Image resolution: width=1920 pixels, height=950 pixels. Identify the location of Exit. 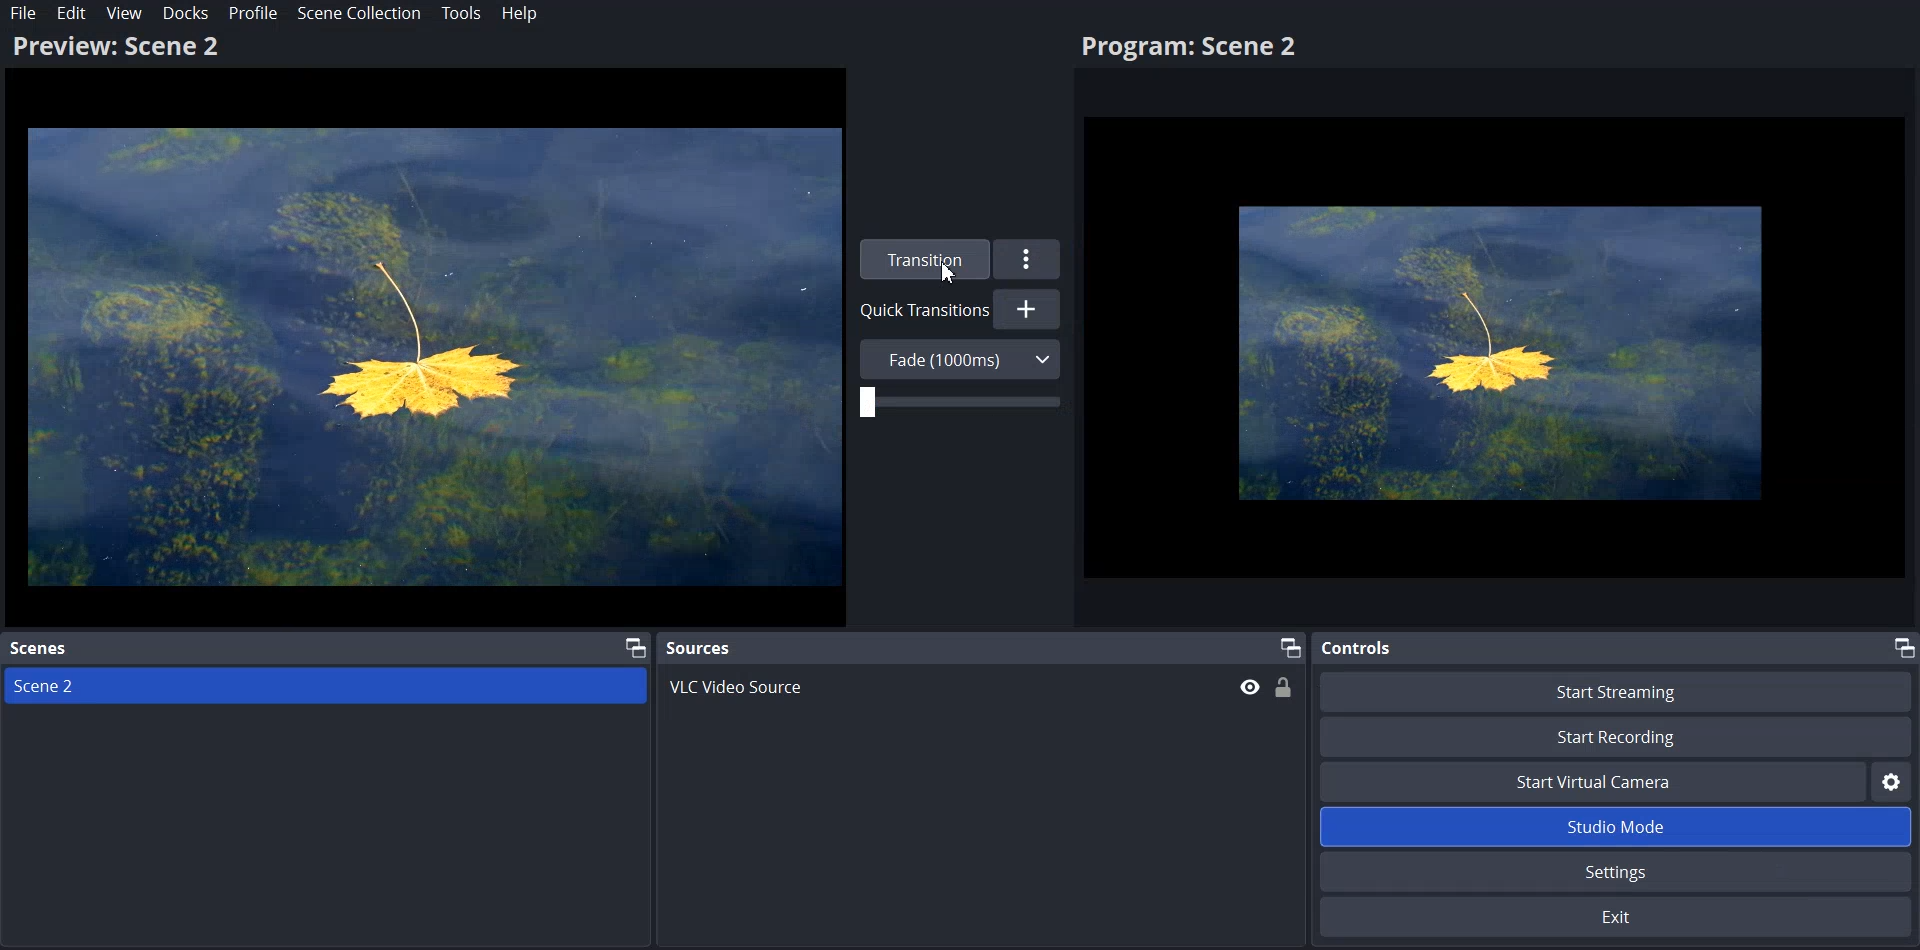
(1619, 918).